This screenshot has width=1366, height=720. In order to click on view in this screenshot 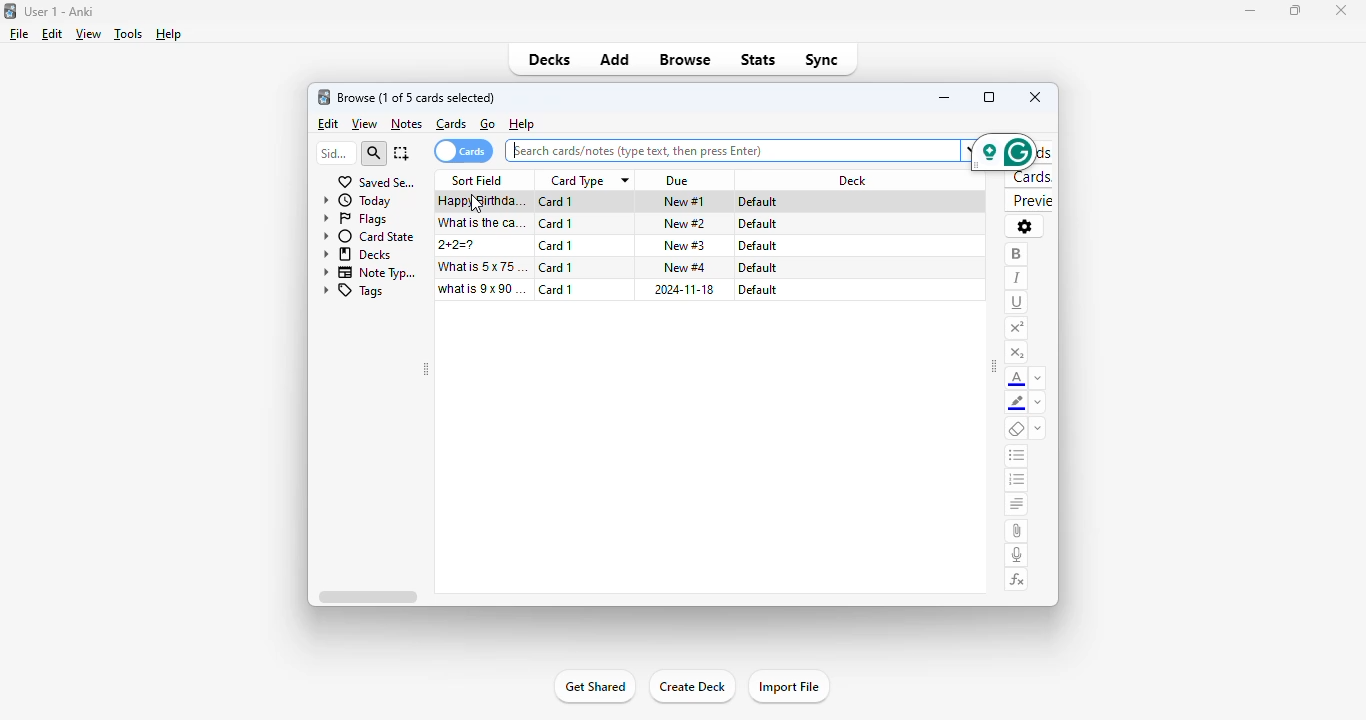, I will do `click(89, 34)`.